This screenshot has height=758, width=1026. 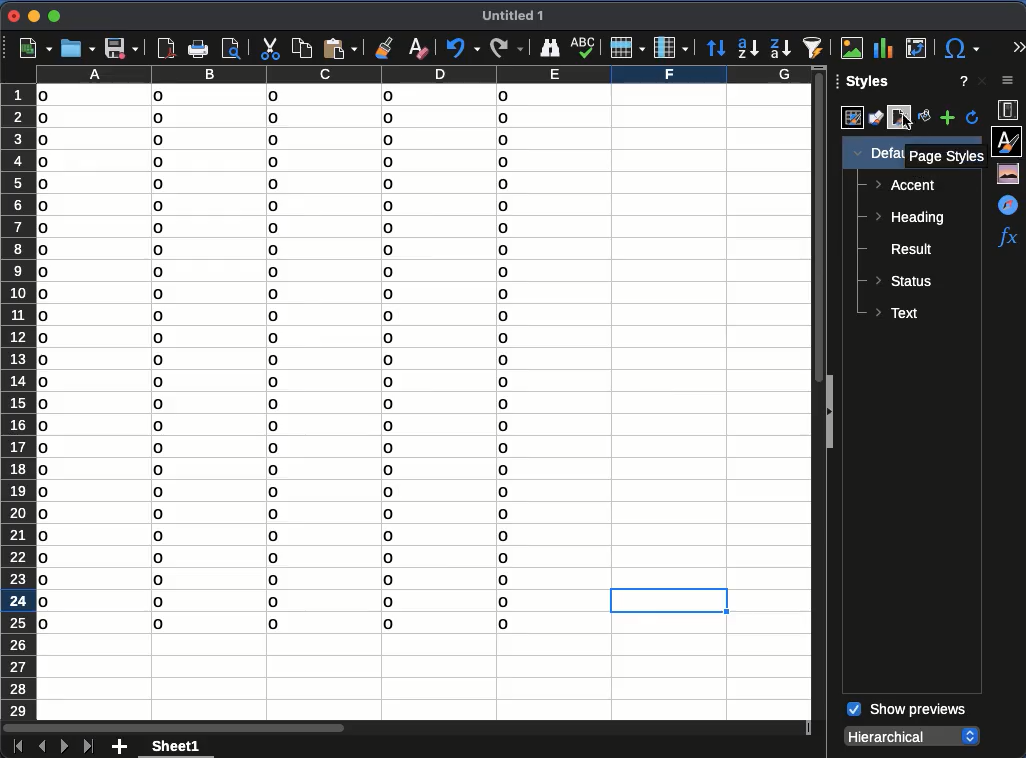 What do you see at coordinates (88, 745) in the screenshot?
I see `last sheet` at bounding box center [88, 745].